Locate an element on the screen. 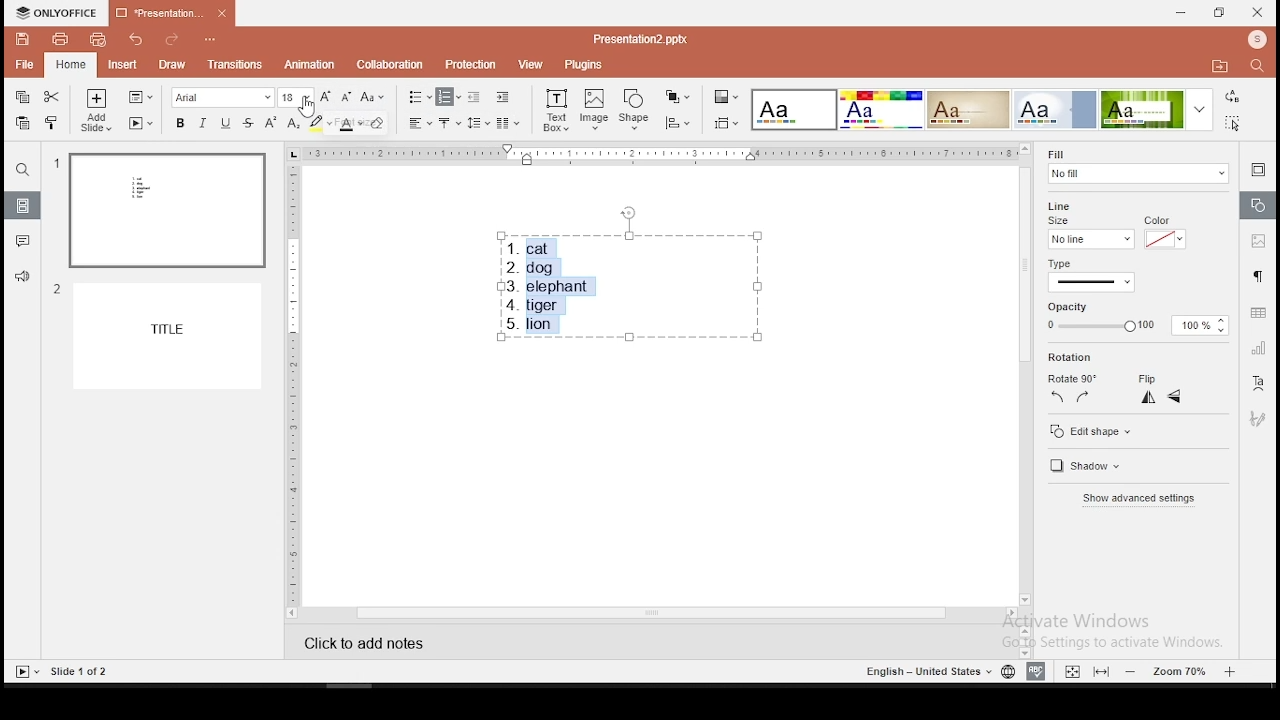 The height and width of the screenshot is (720, 1280). protection is located at coordinates (470, 63).